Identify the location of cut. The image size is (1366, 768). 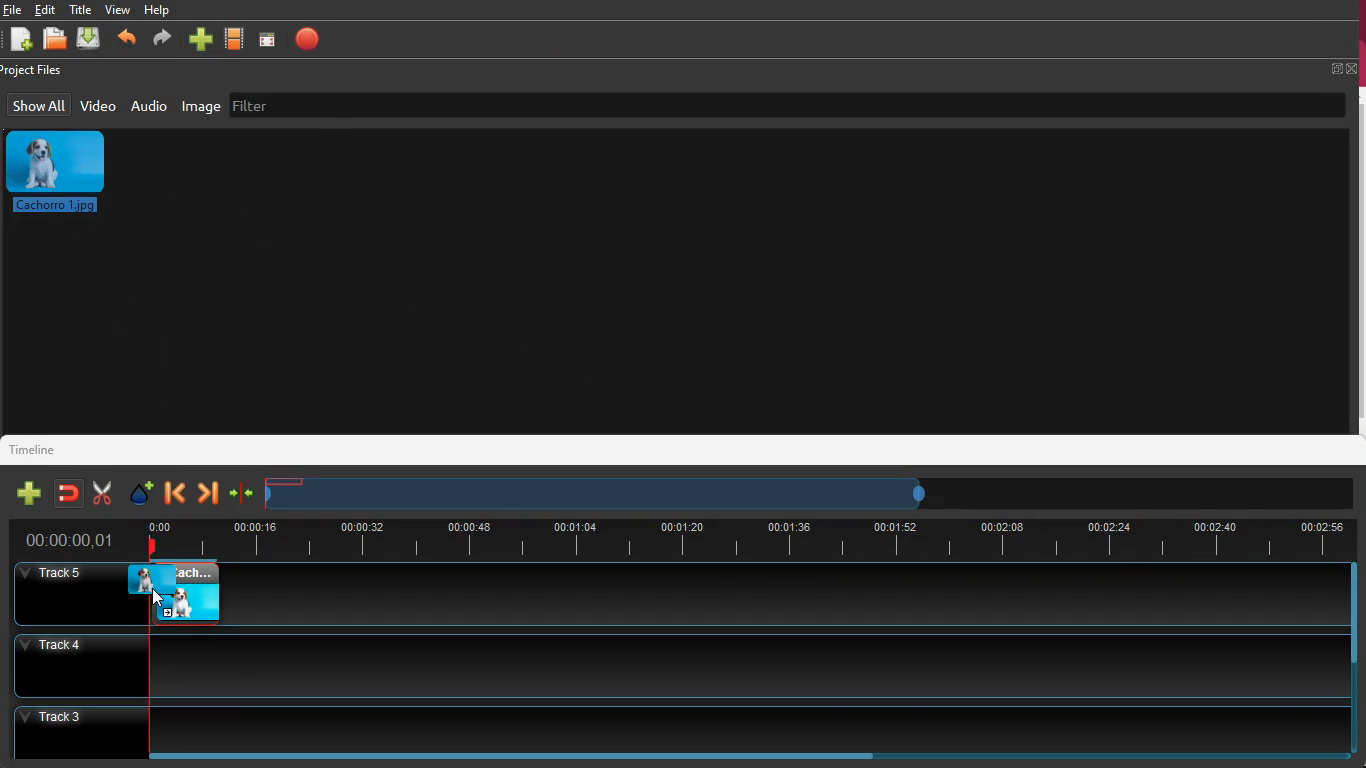
(101, 491).